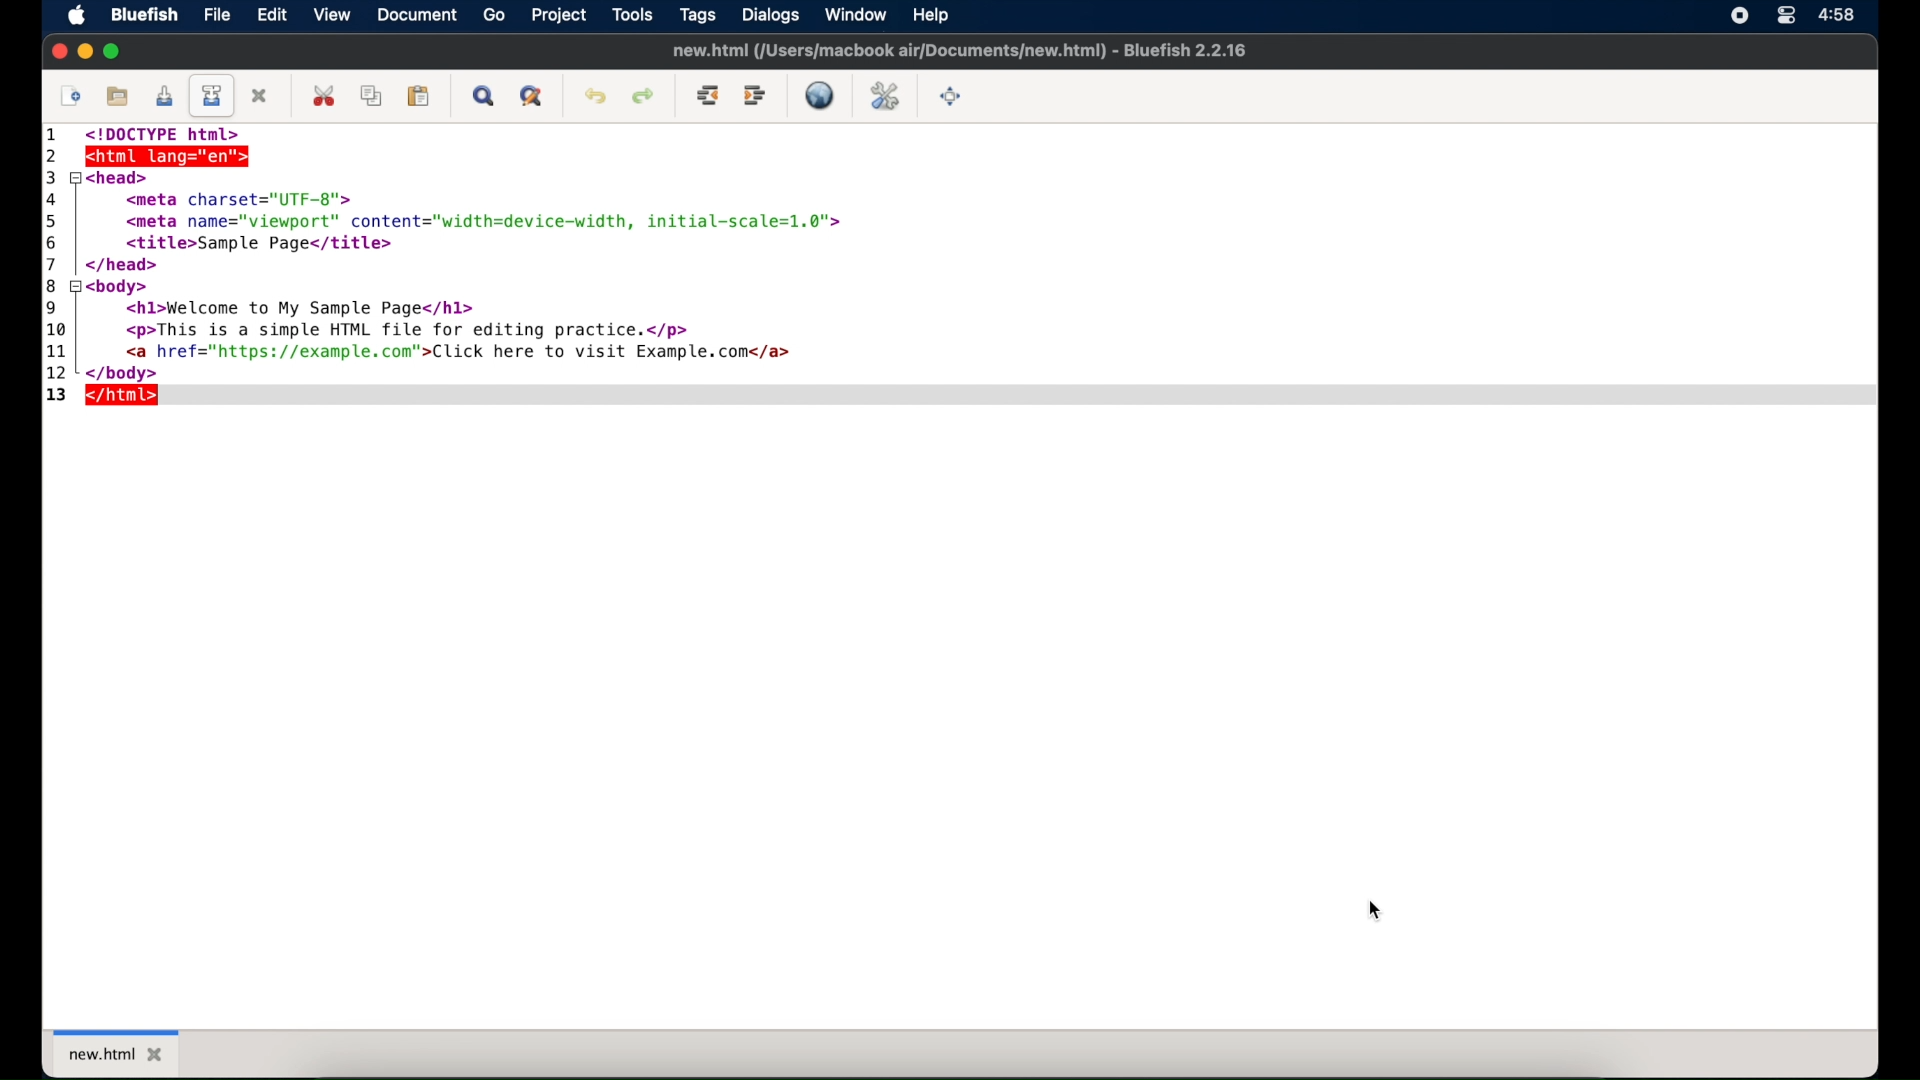 Image resolution: width=1920 pixels, height=1080 pixels. I want to click on <hl>Welcome to My Sample Page</hl>, so click(292, 307).